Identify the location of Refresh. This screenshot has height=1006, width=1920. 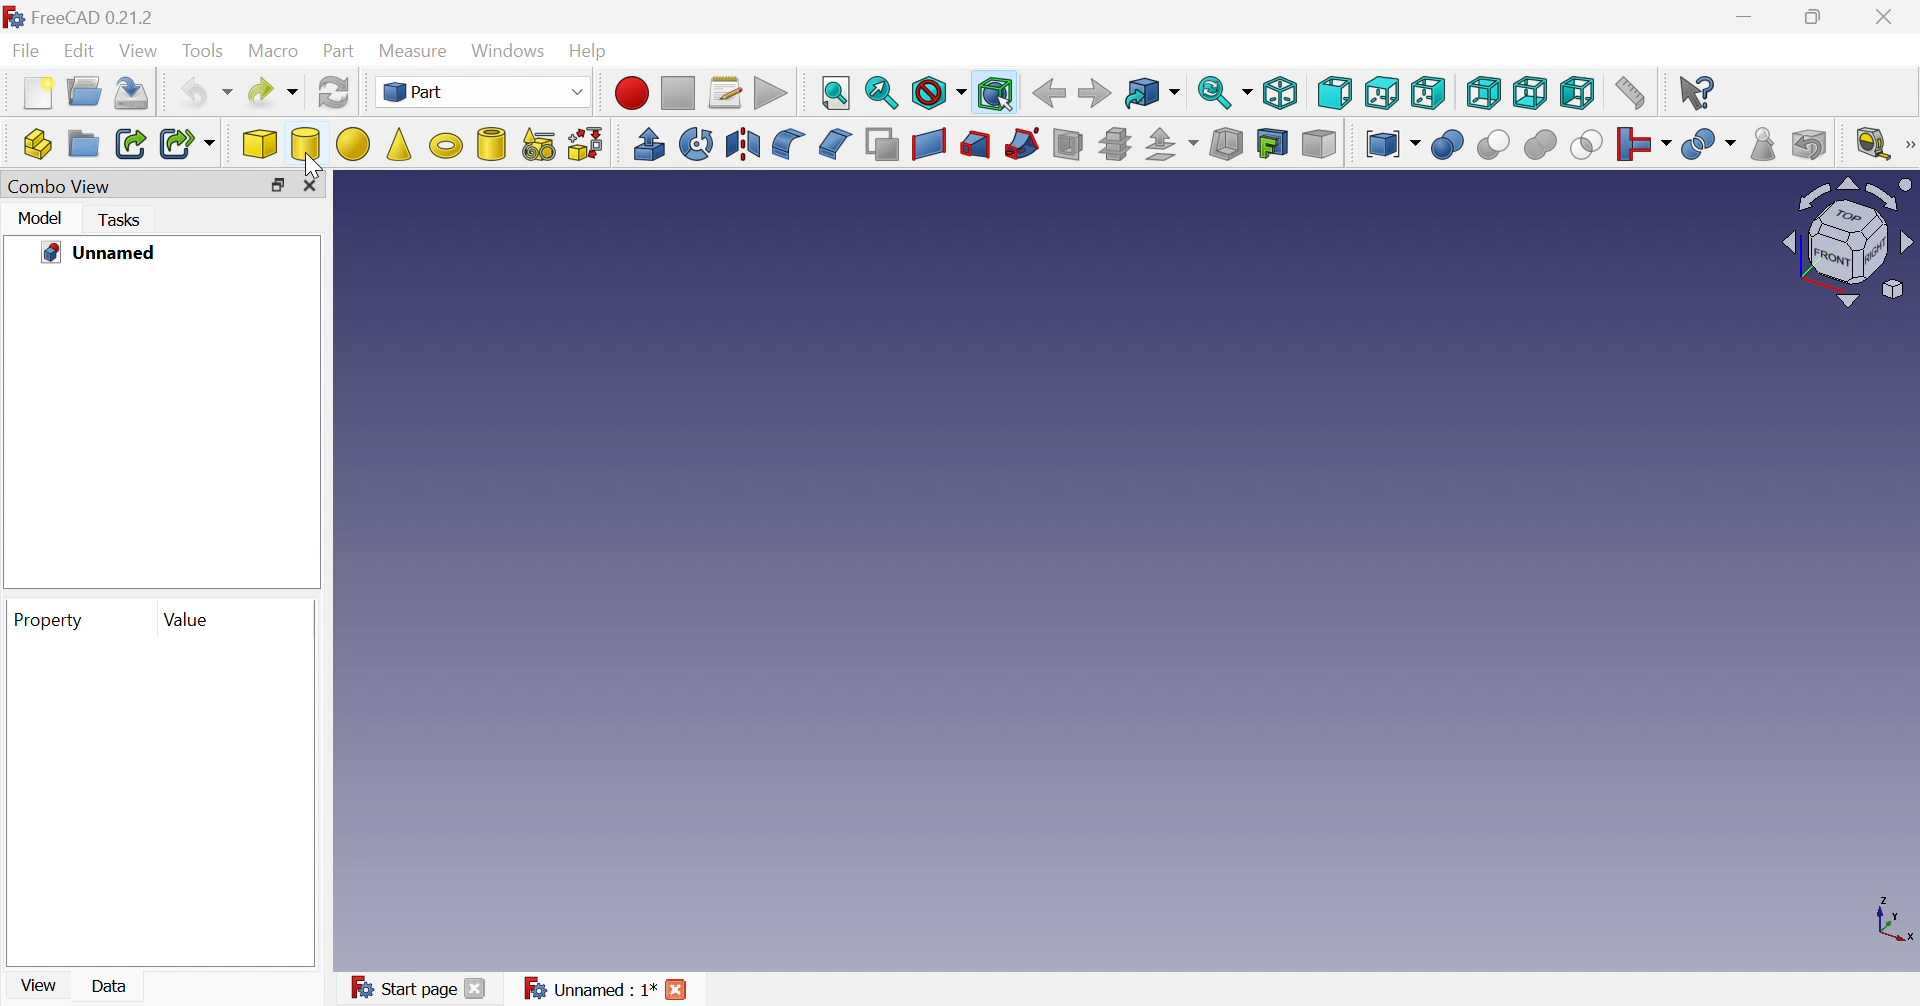
(334, 93).